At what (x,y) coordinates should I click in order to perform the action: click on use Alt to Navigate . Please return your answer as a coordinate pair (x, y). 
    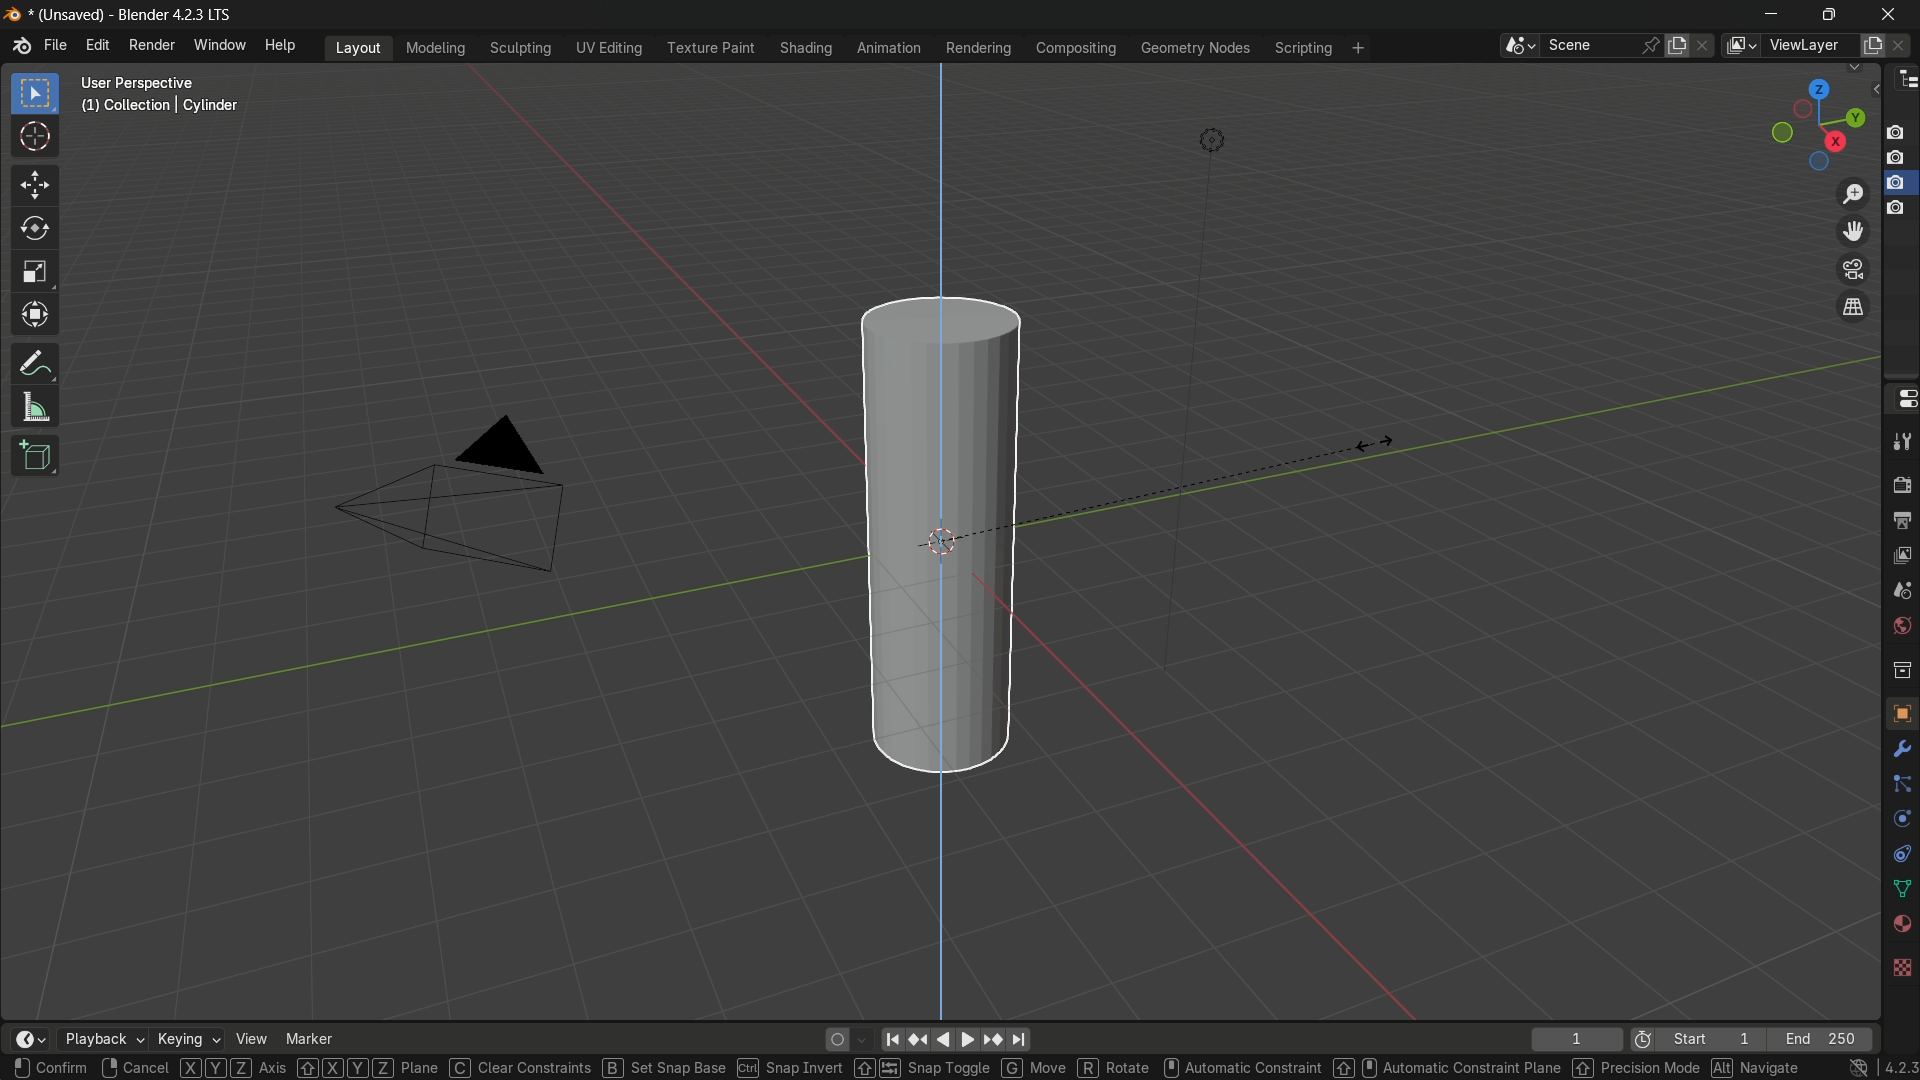
    Looking at the image, I should click on (1758, 1068).